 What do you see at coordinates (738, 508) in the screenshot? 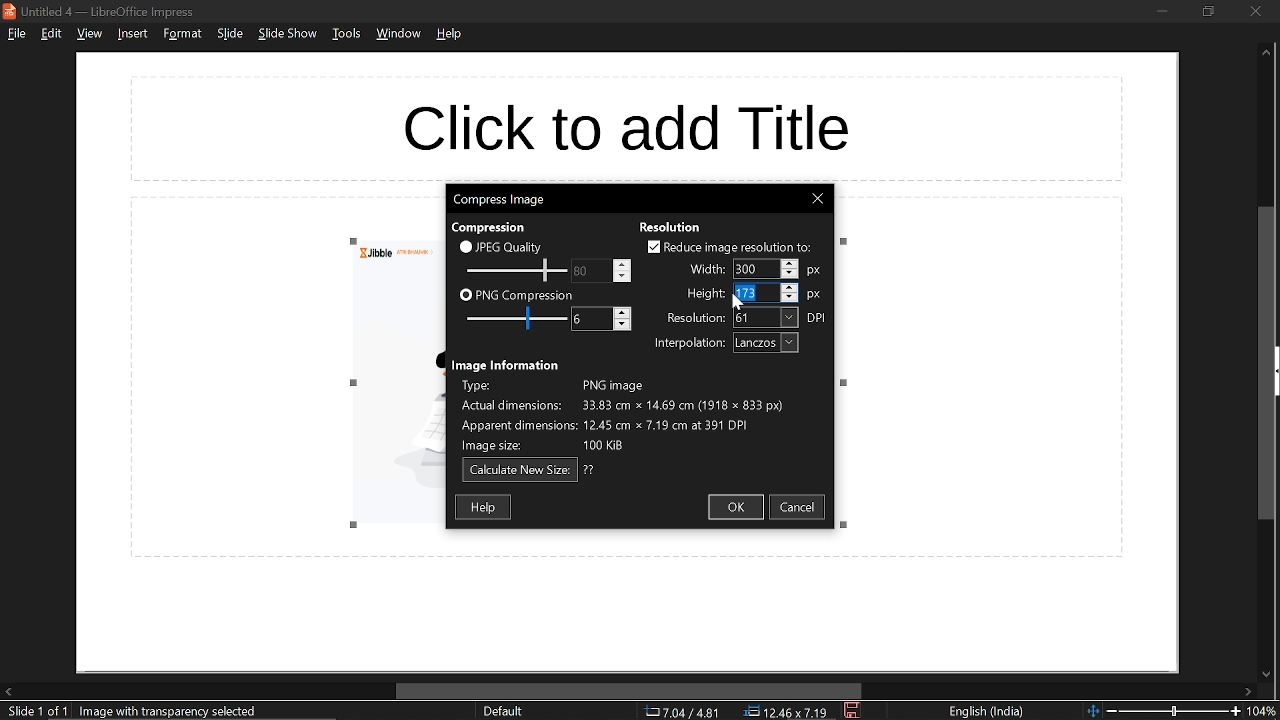
I see `ok` at bounding box center [738, 508].